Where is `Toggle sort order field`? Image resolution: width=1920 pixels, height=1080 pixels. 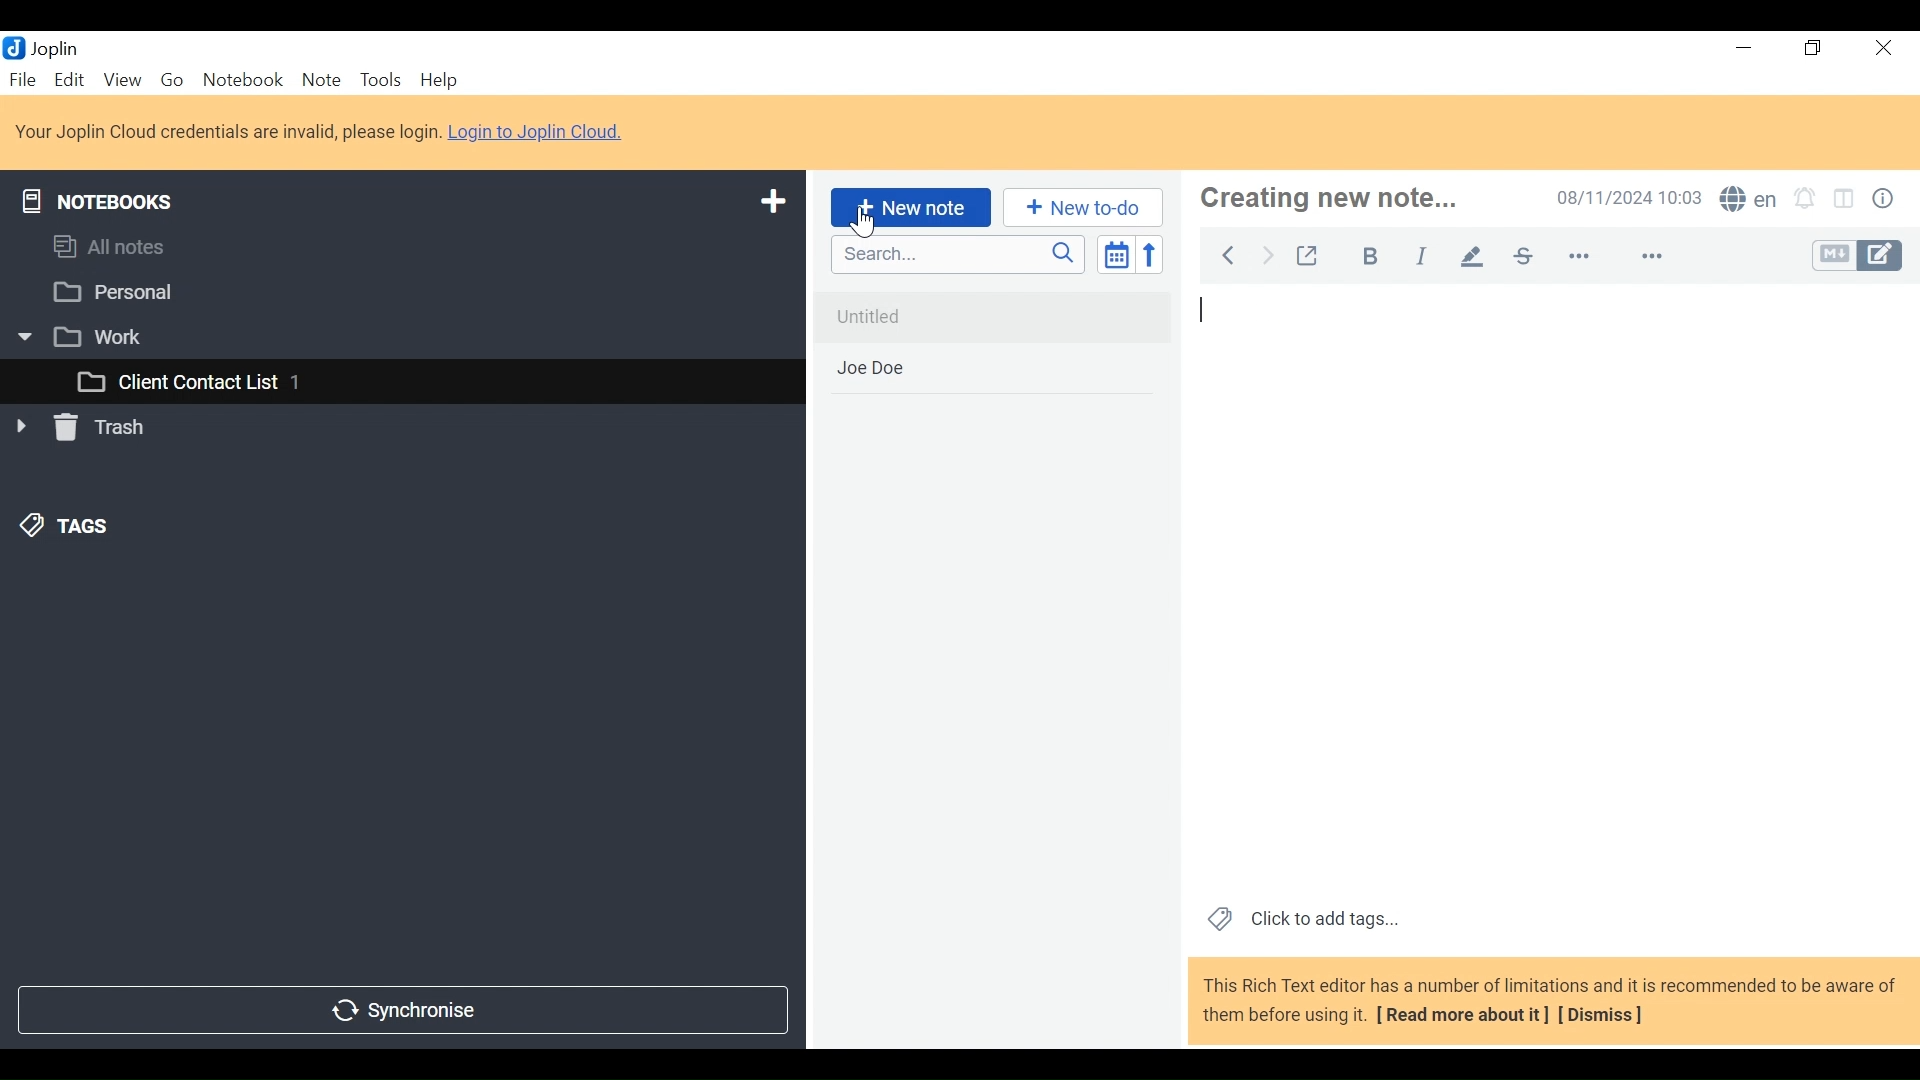 Toggle sort order field is located at coordinates (1115, 253).